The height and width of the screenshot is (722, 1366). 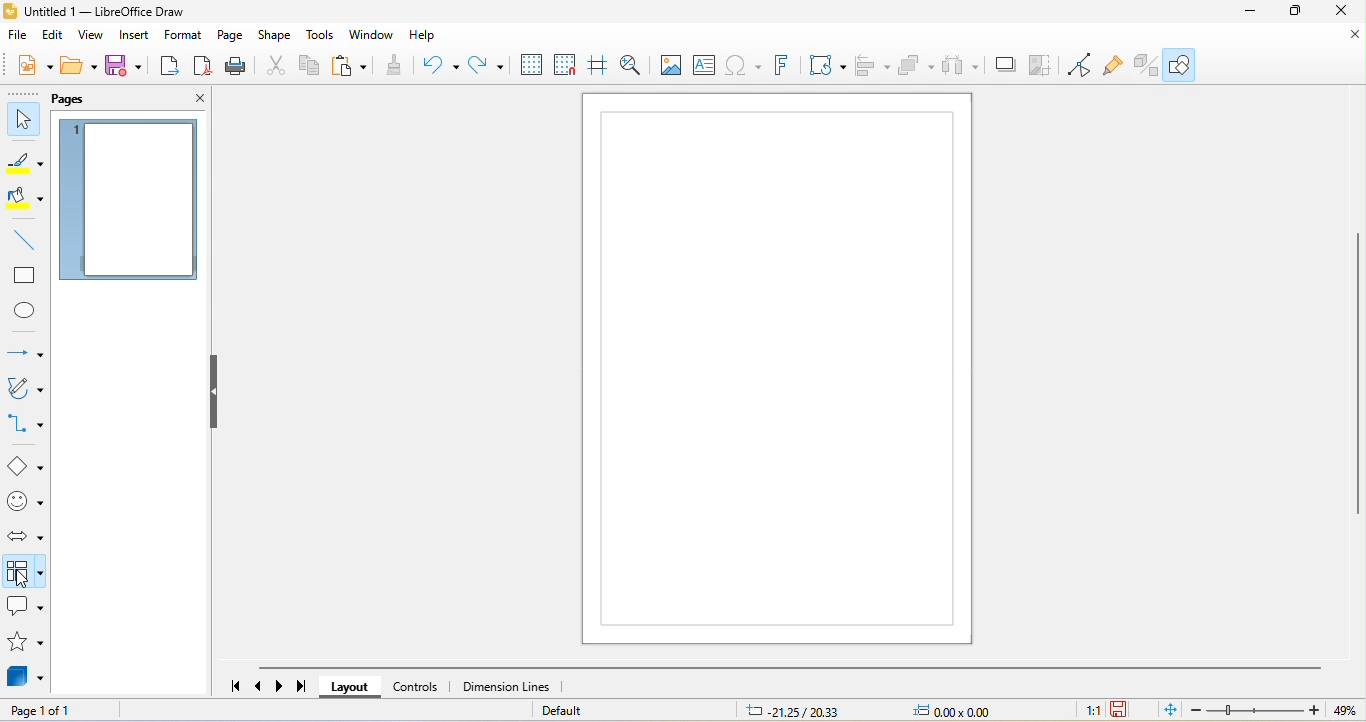 I want to click on symbol shape, so click(x=25, y=504).